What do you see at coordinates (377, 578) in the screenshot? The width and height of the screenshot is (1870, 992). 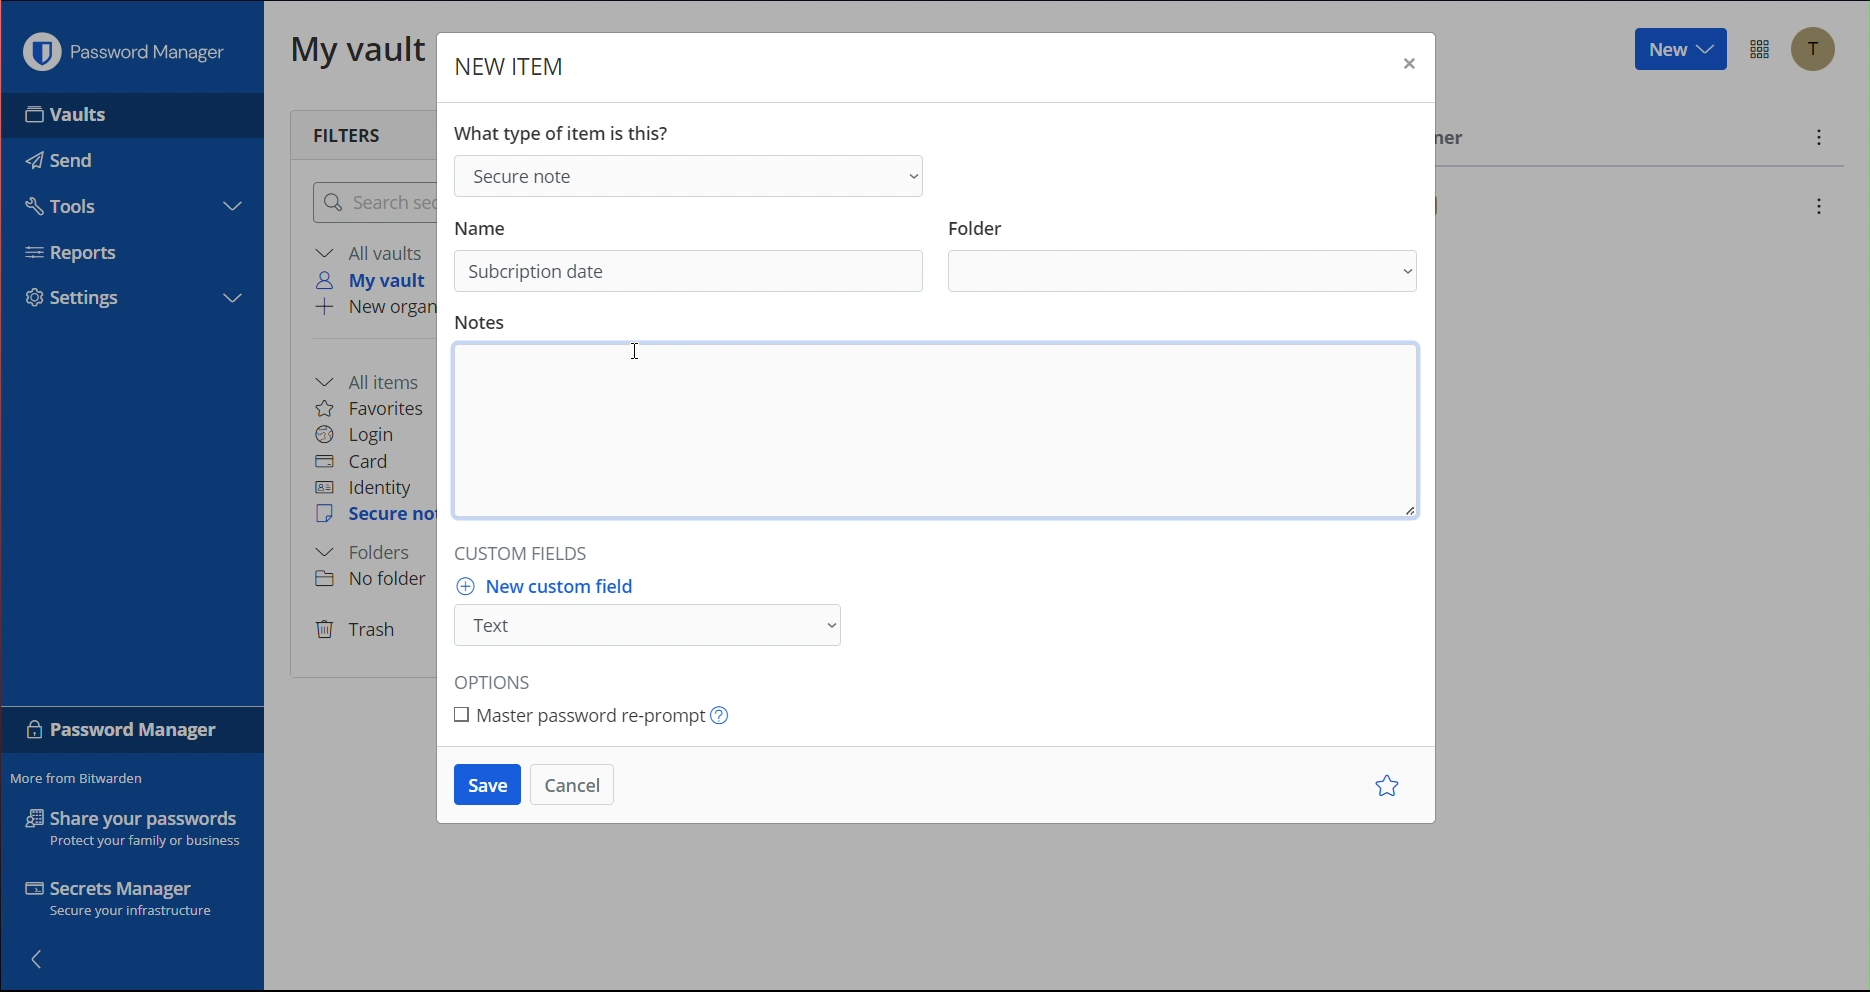 I see `No folder` at bounding box center [377, 578].